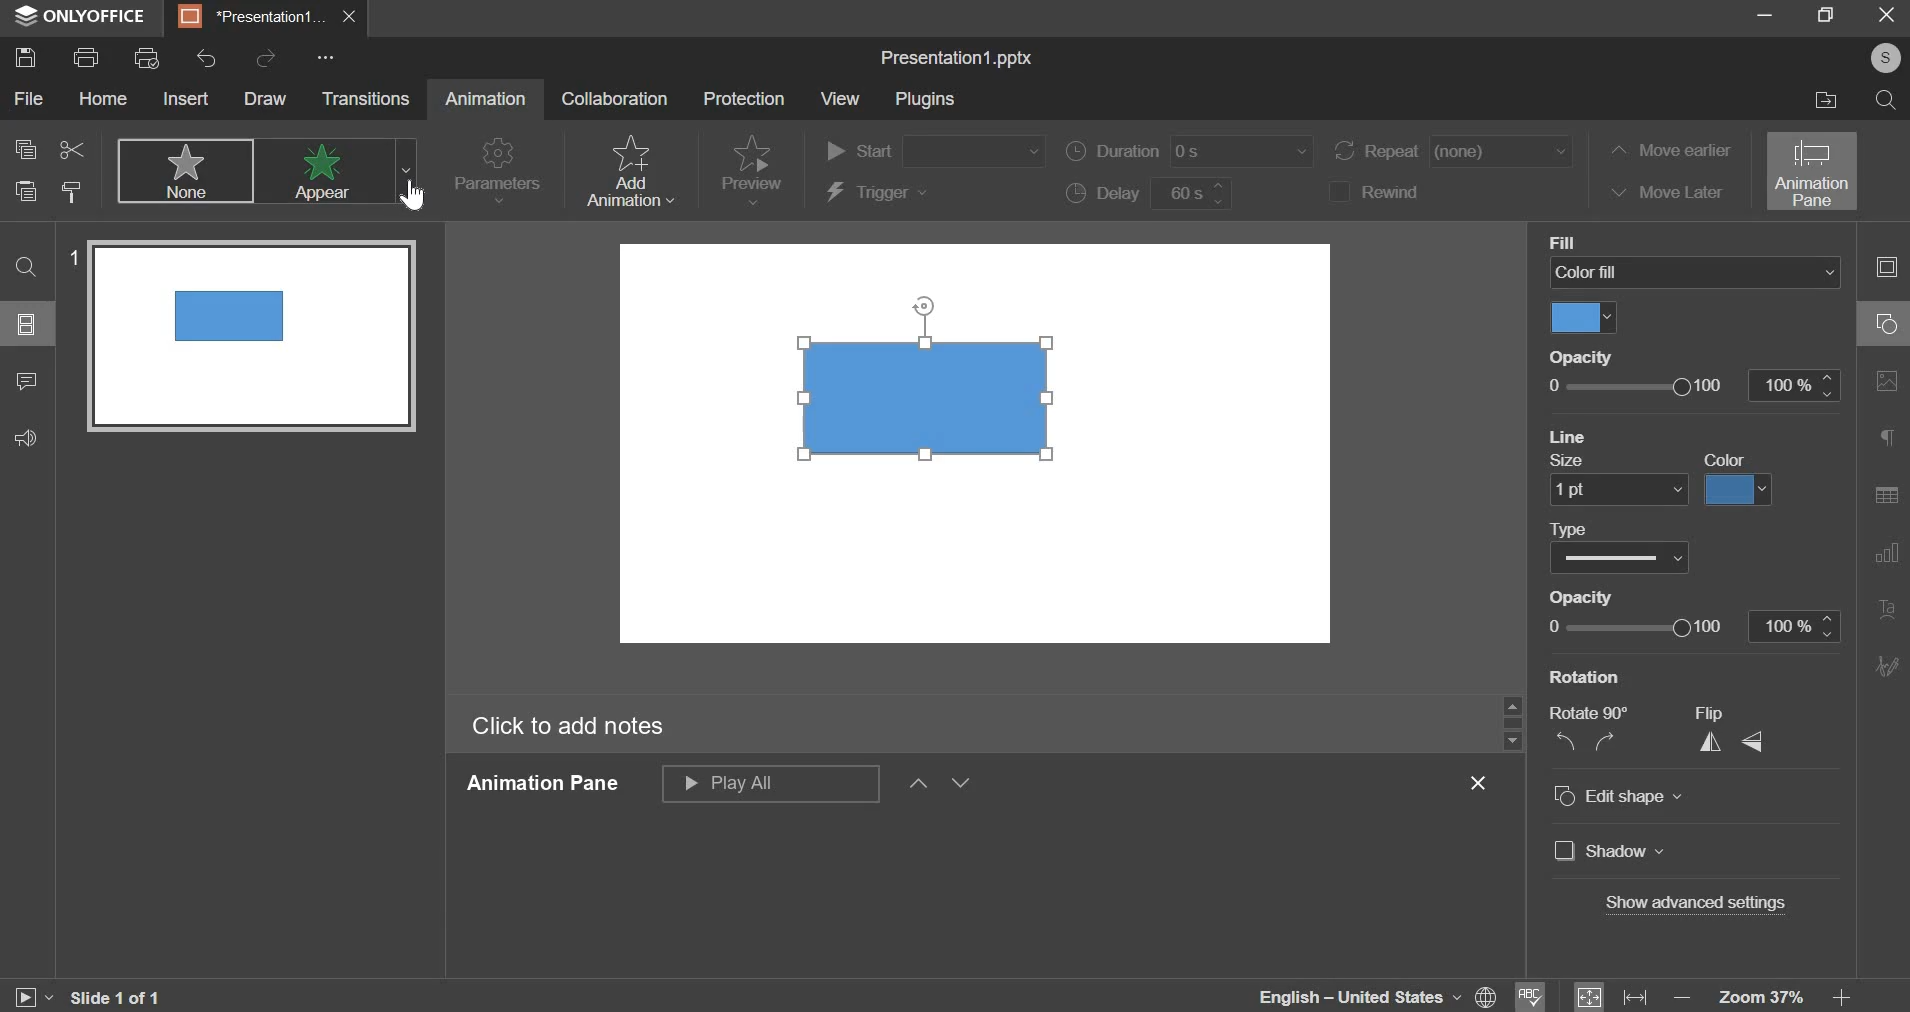 Image resolution: width=1910 pixels, height=1012 pixels. What do you see at coordinates (1842, 997) in the screenshot?
I see `zoom` at bounding box center [1842, 997].